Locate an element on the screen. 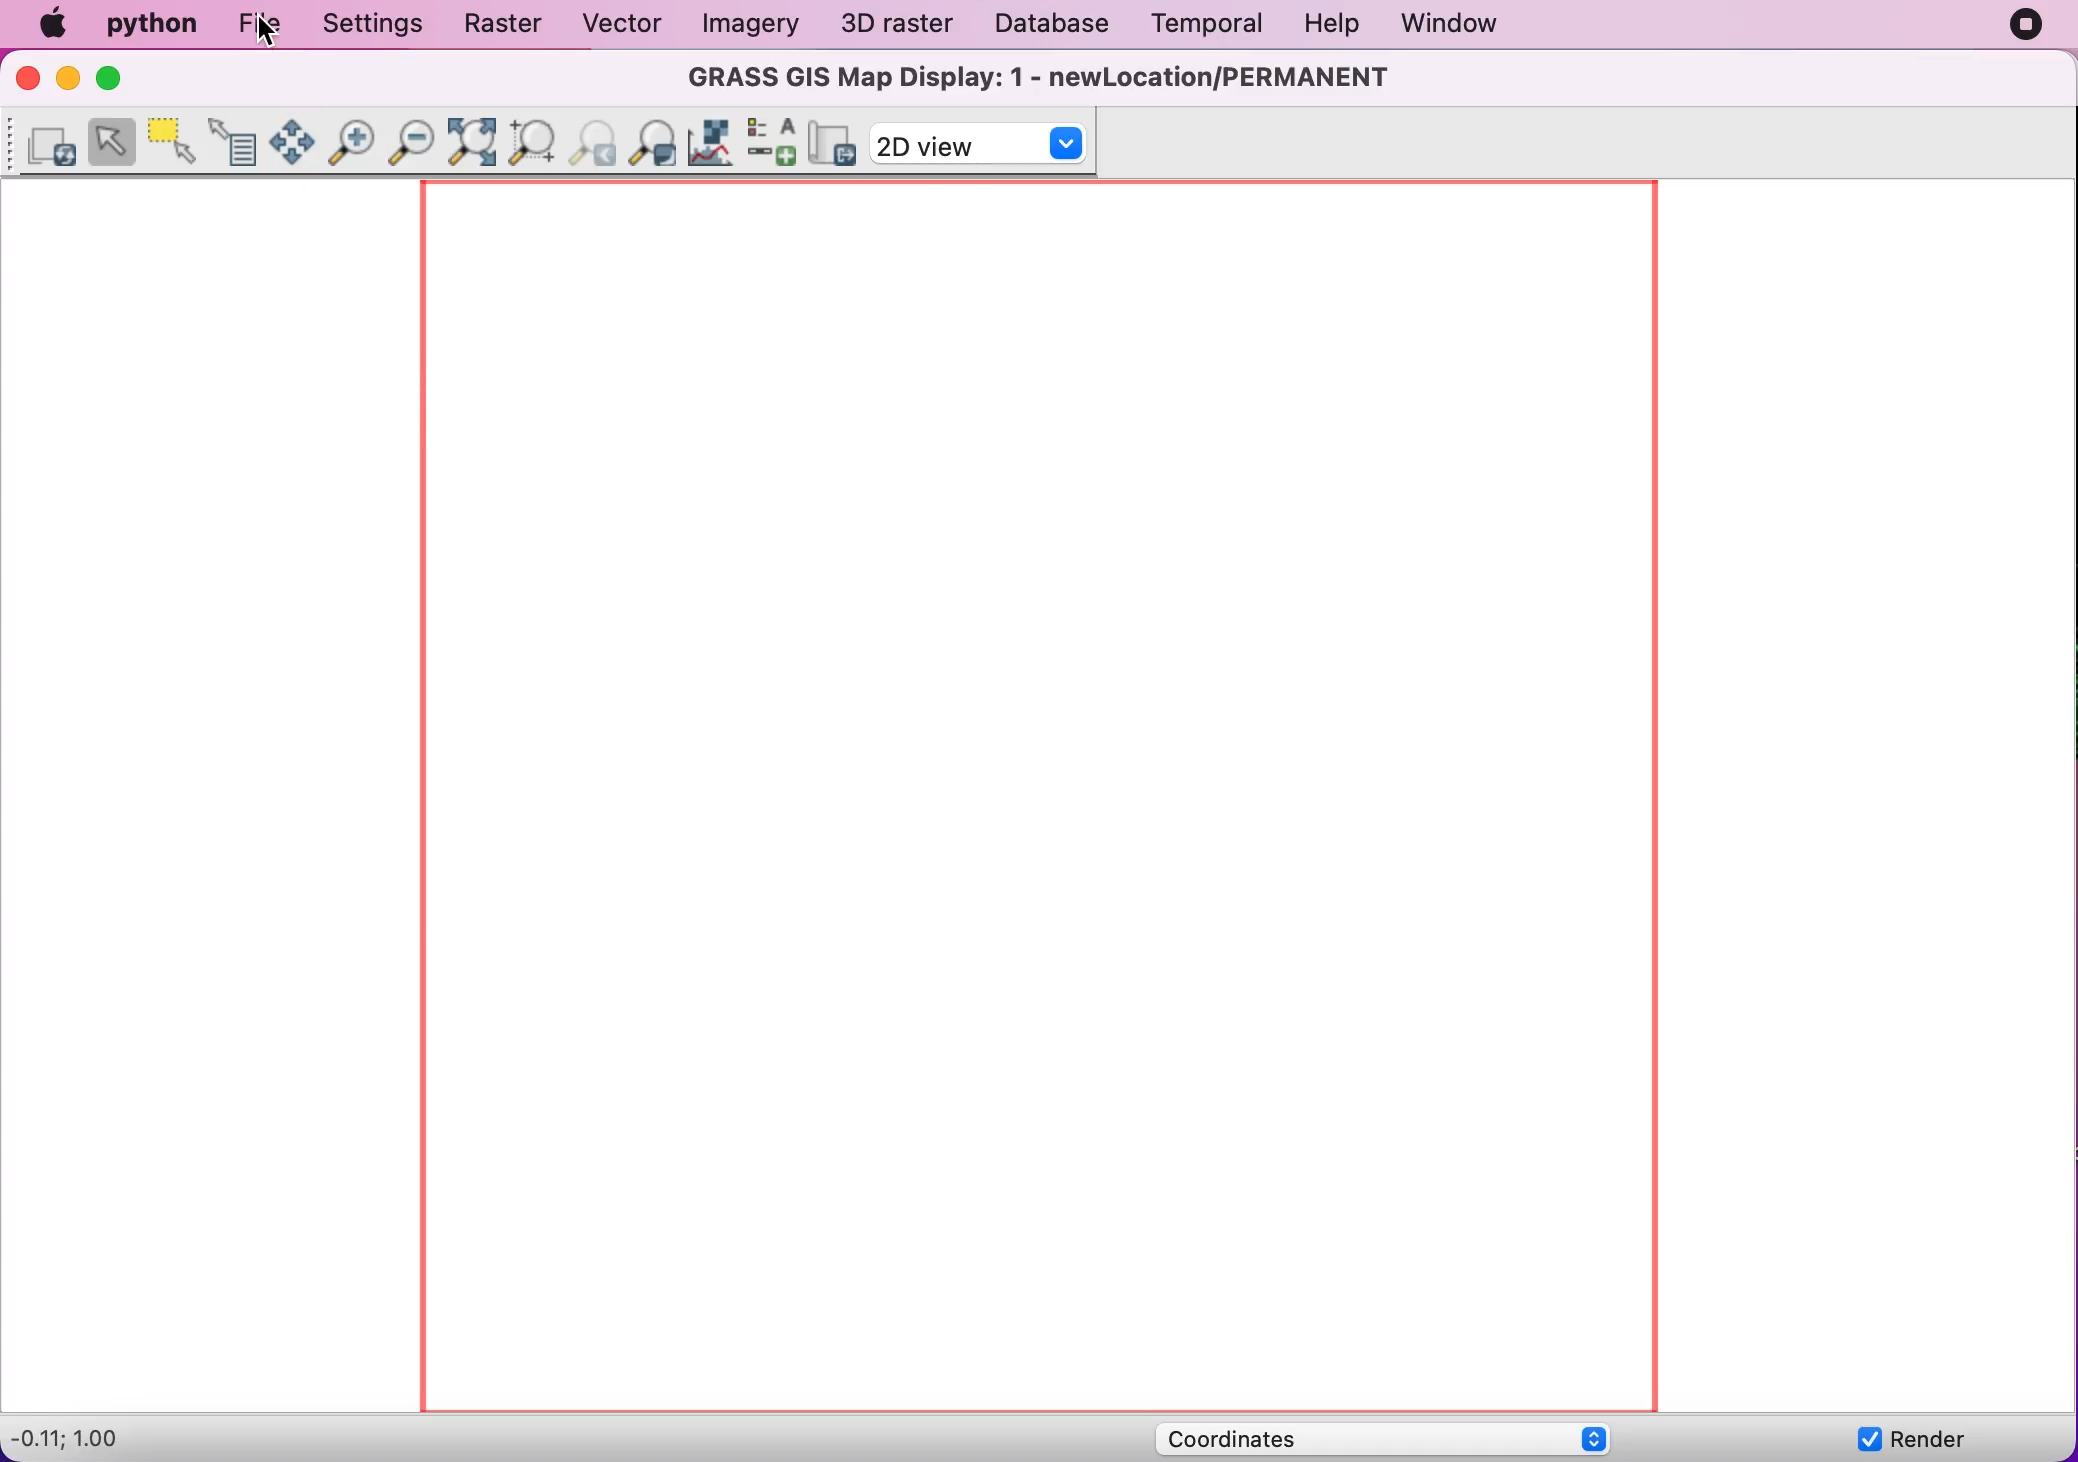 This screenshot has height=1462, width=2078. file is located at coordinates (258, 28).